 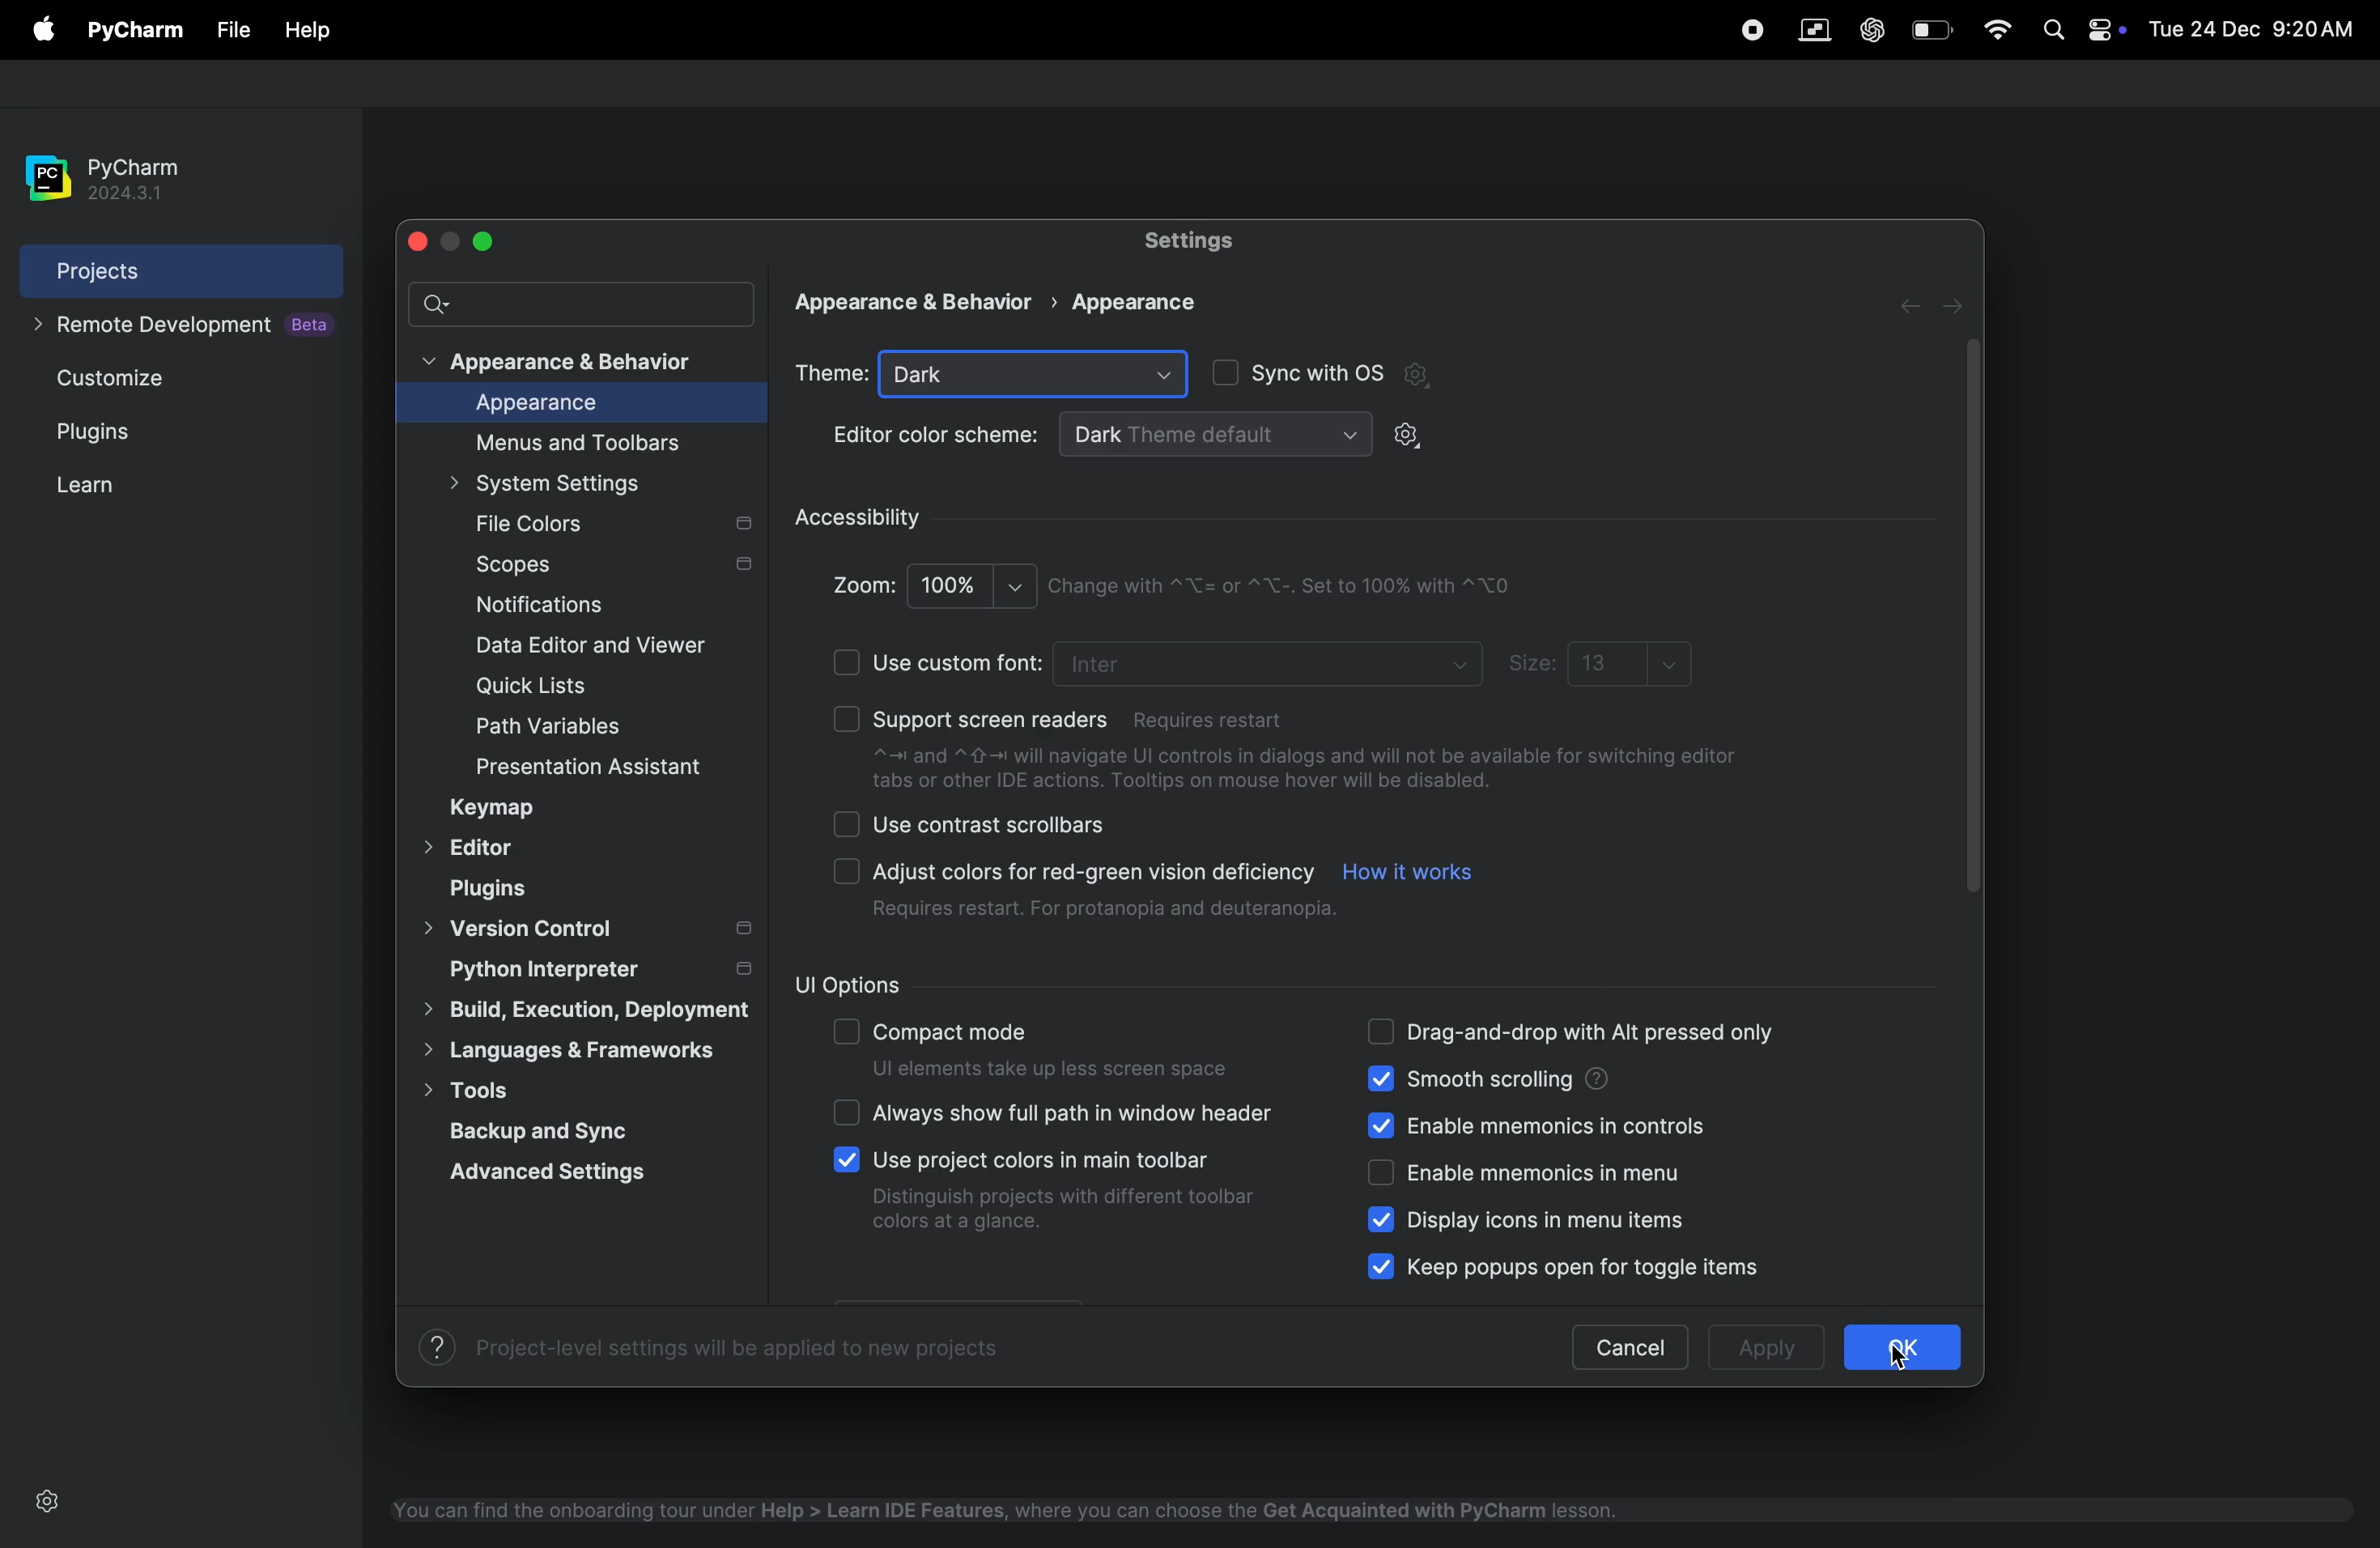 What do you see at coordinates (1933, 29) in the screenshot?
I see `battery` at bounding box center [1933, 29].